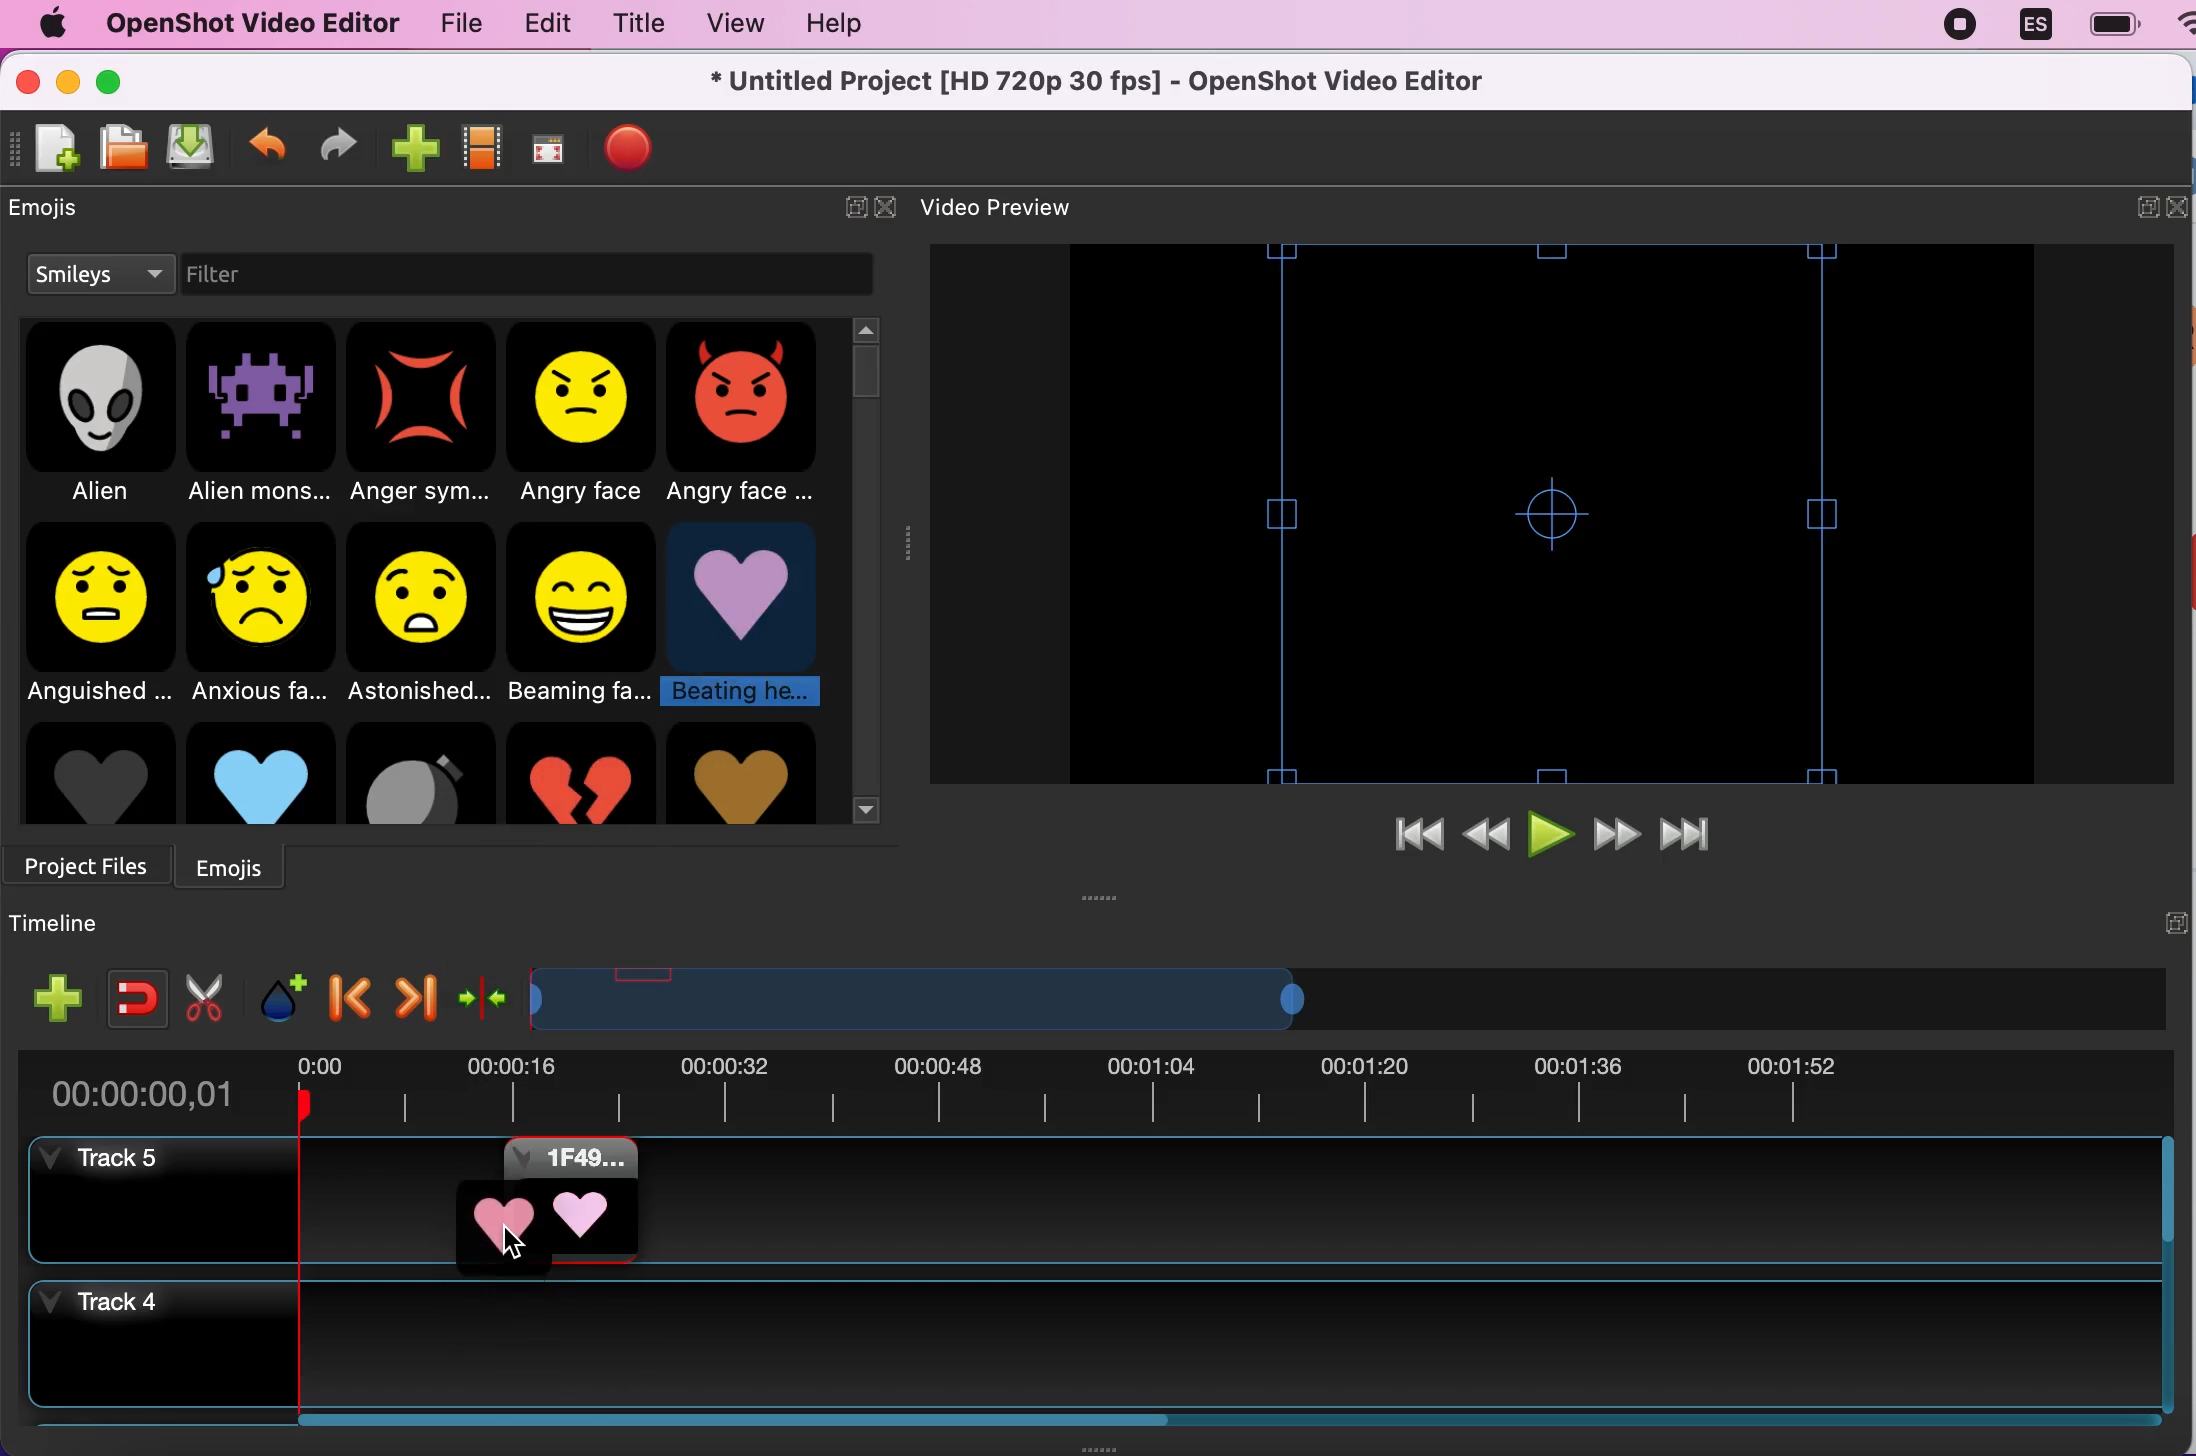  What do you see at coordinates (1953, 24) in the screenshot?
I see `recording stopped` at bounding box center [1953, 24].